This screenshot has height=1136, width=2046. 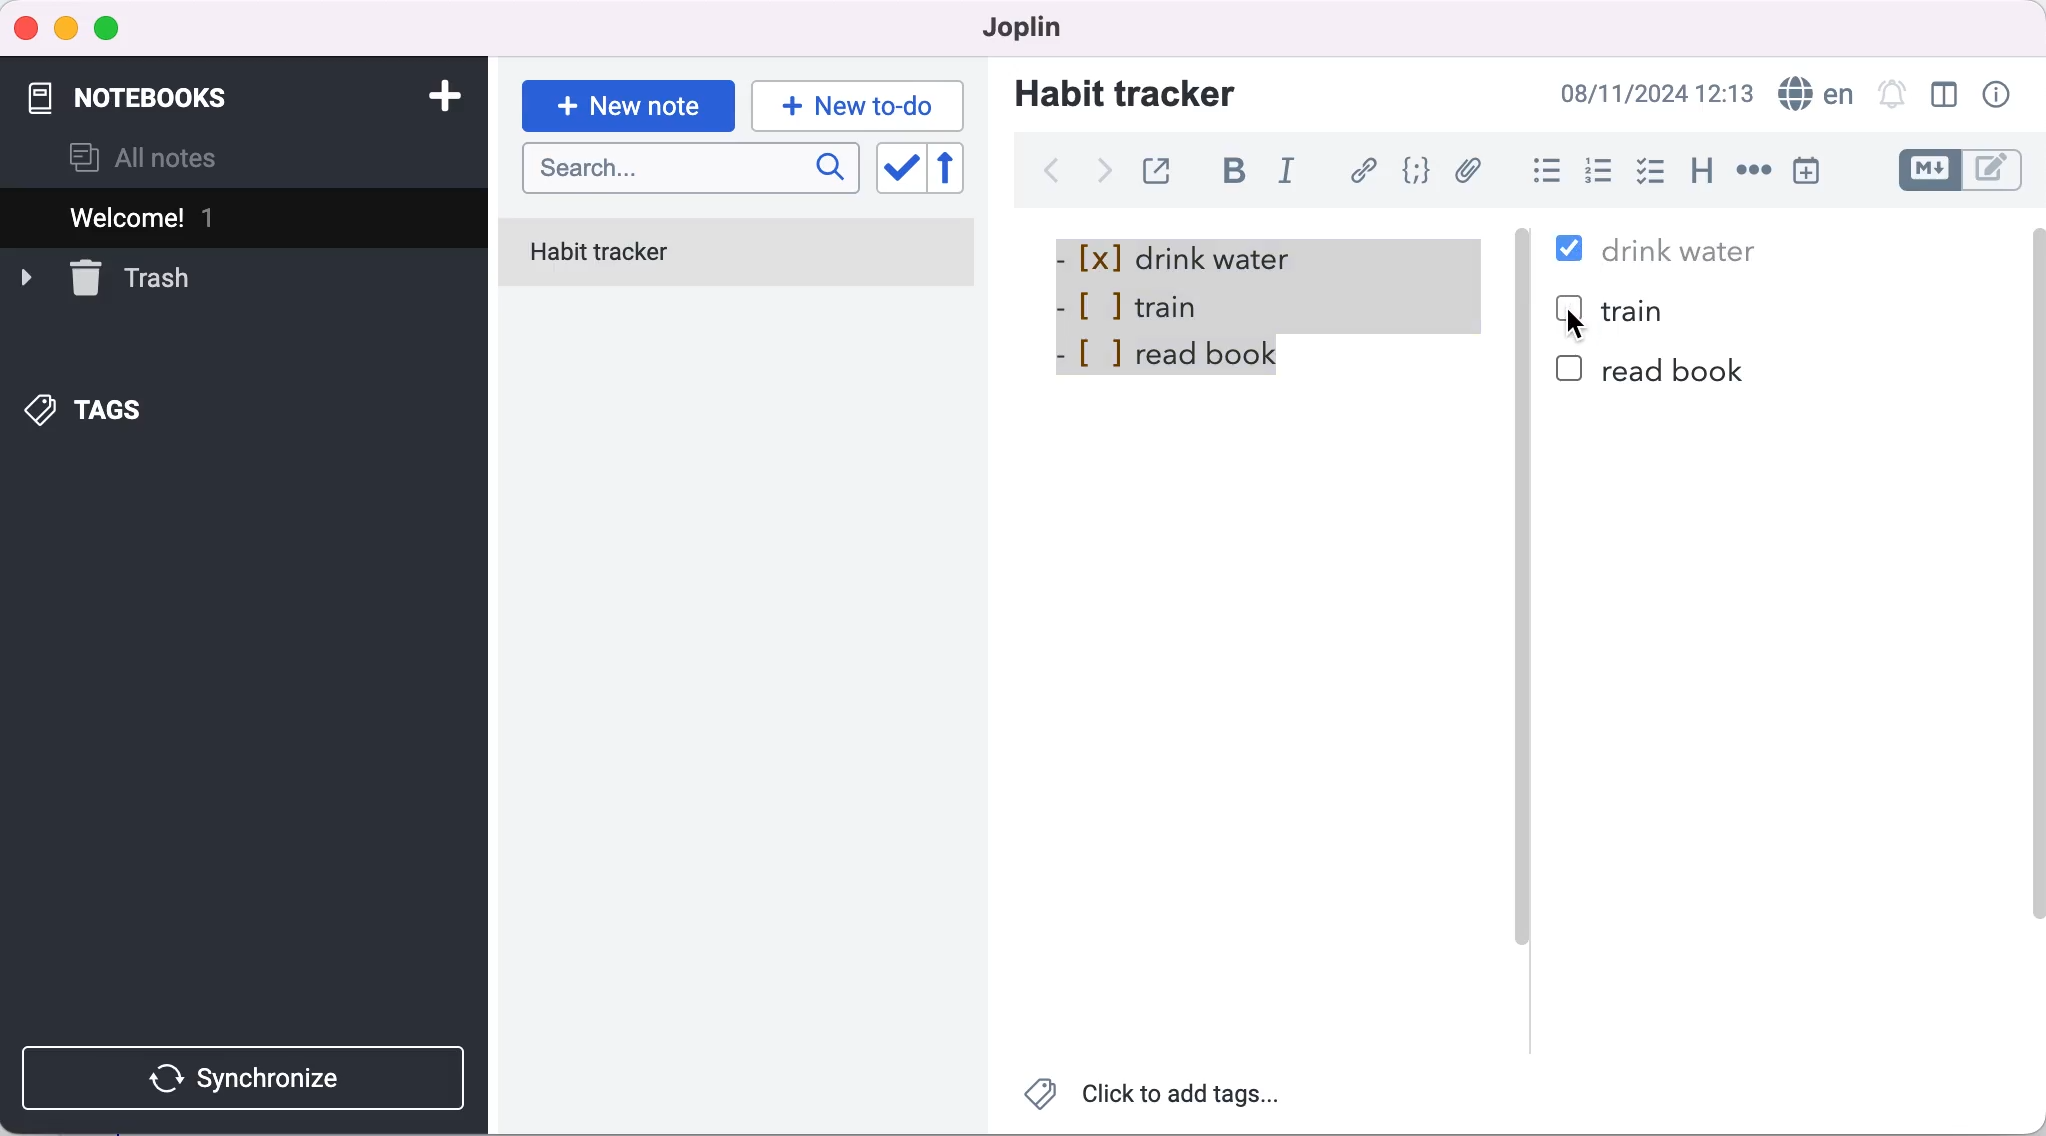 I want to click on welcome 1, so click(x=248, y=217).